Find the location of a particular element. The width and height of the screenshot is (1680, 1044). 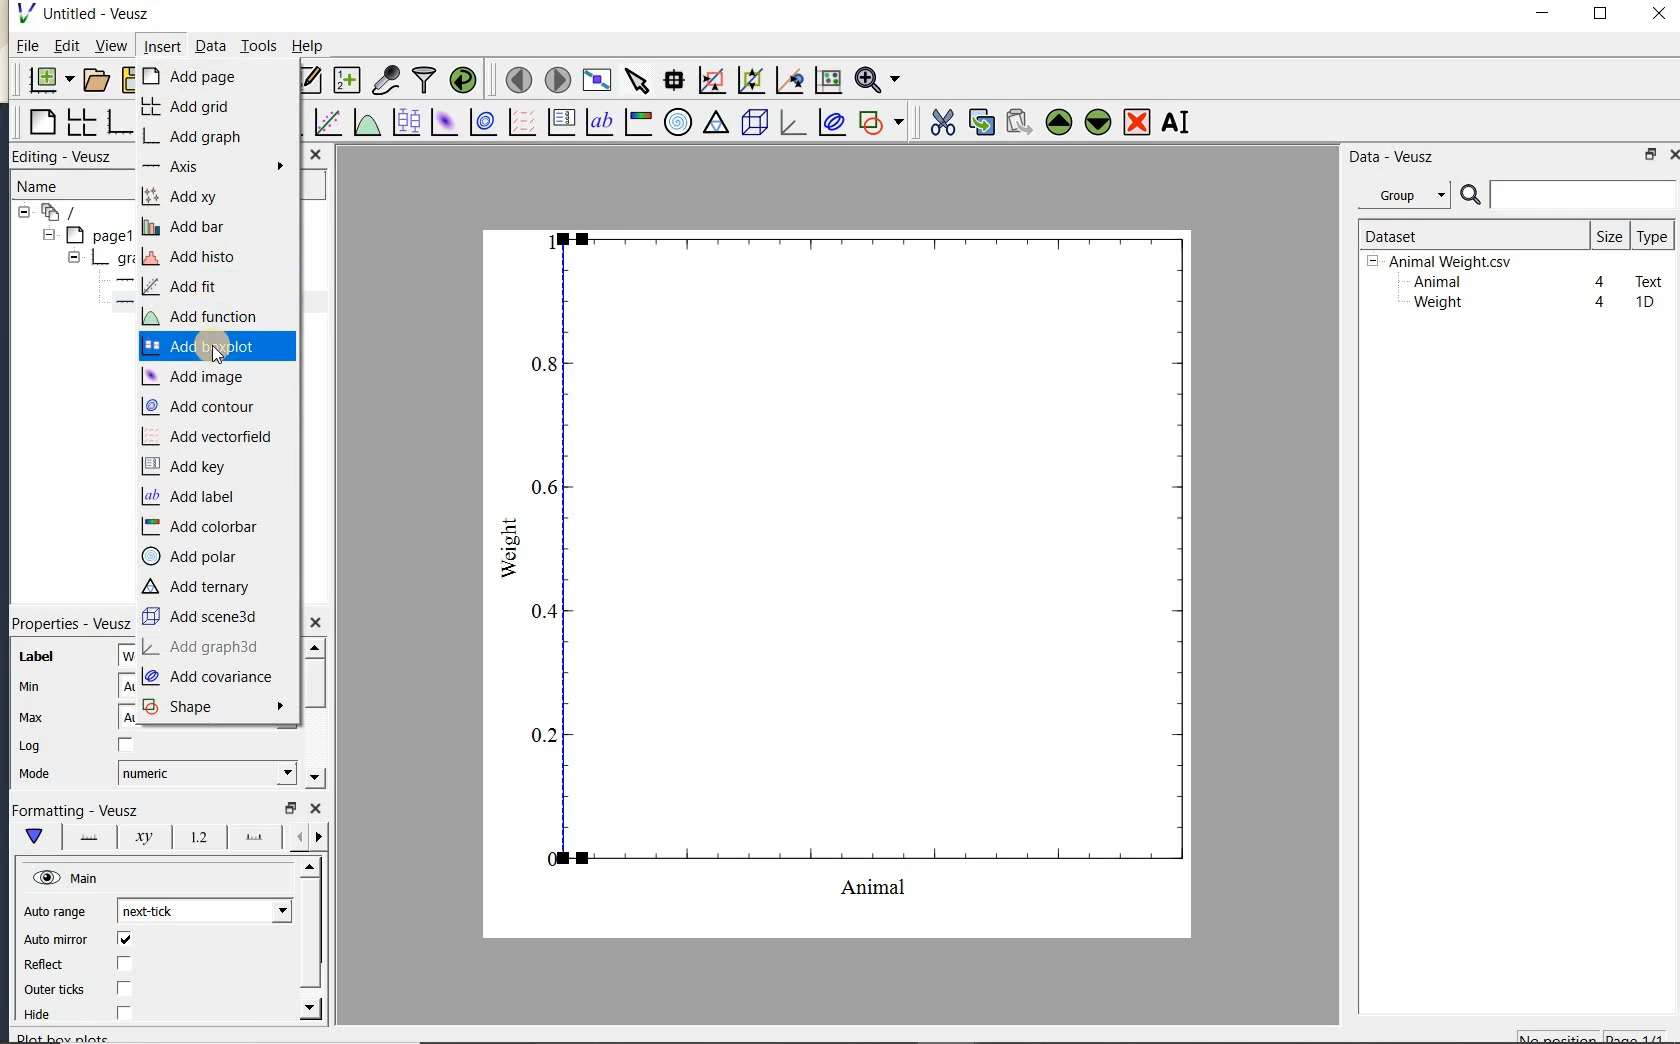

remove the selected widget is located at coordinates (1135, 124).